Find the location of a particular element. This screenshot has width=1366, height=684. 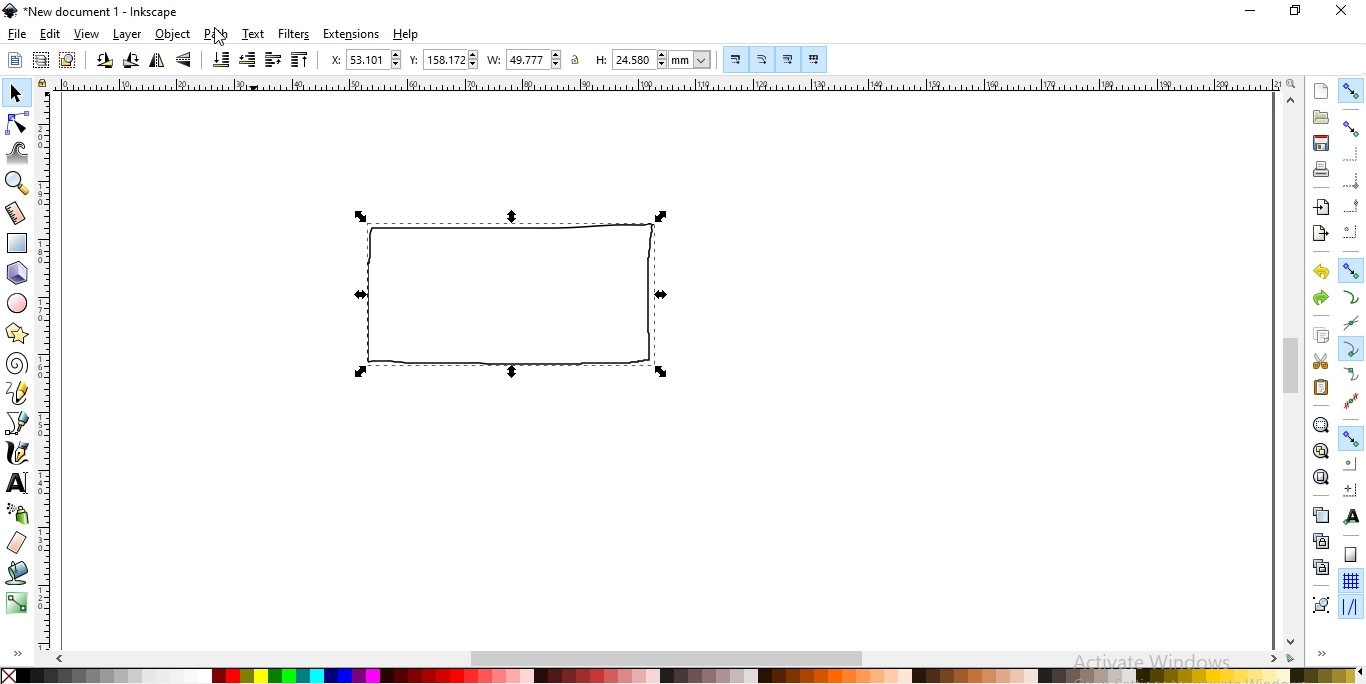

snap centers of objects is located at coordinates (1351, 464).